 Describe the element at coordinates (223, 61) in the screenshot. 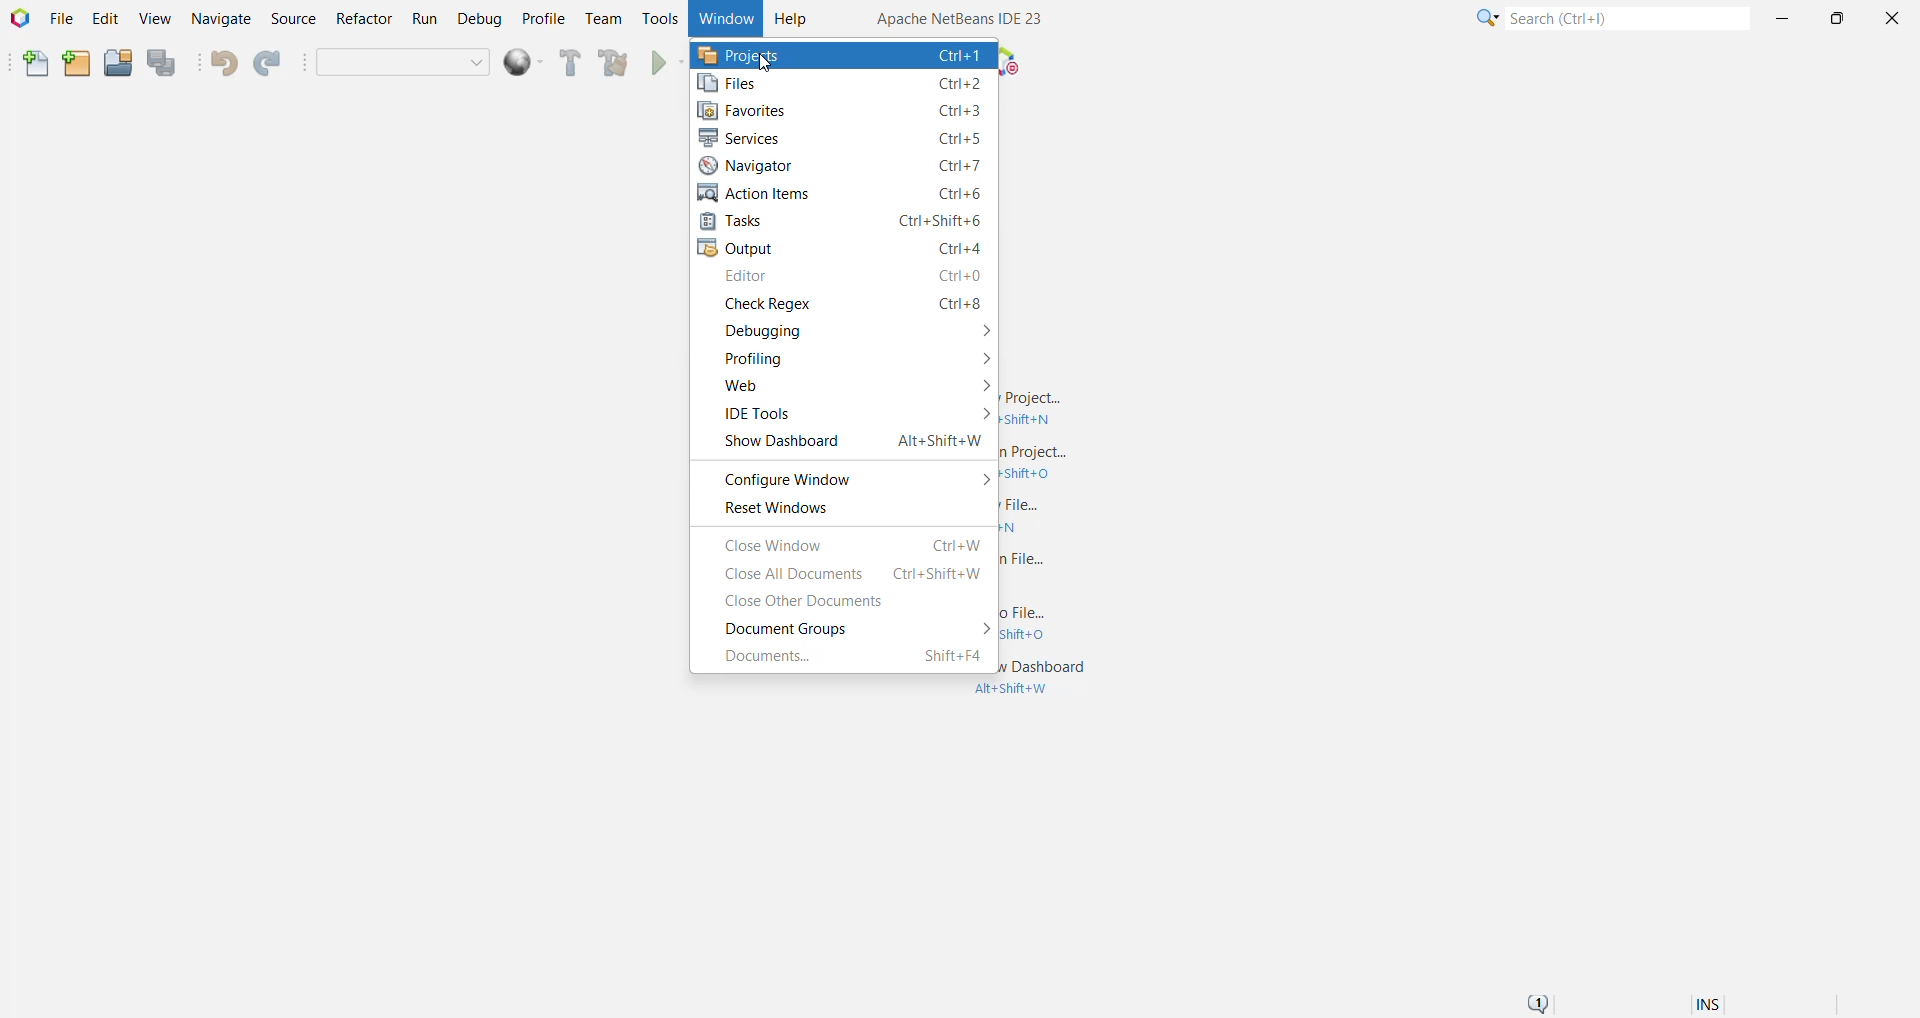

I see `Undo` at that location.